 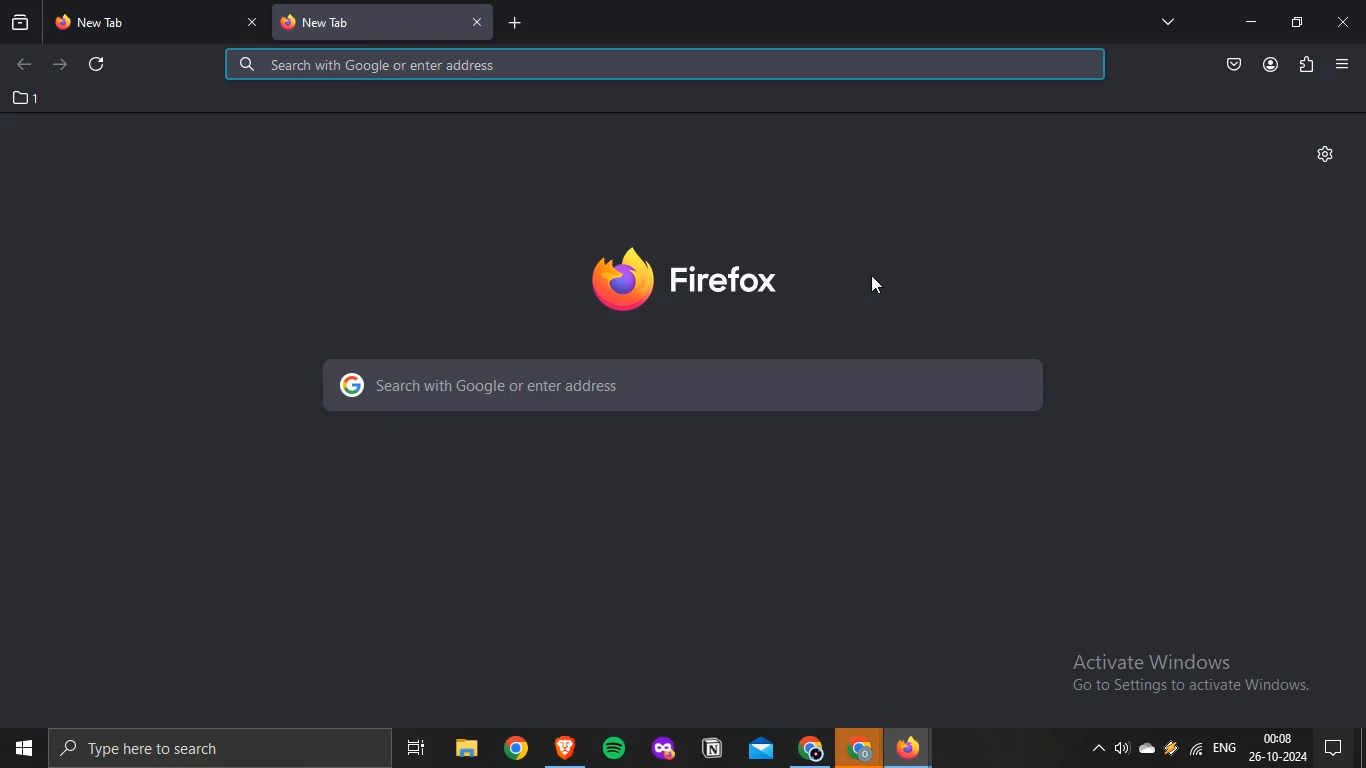 I want to click on file explorer, so click(x=464, y=744).